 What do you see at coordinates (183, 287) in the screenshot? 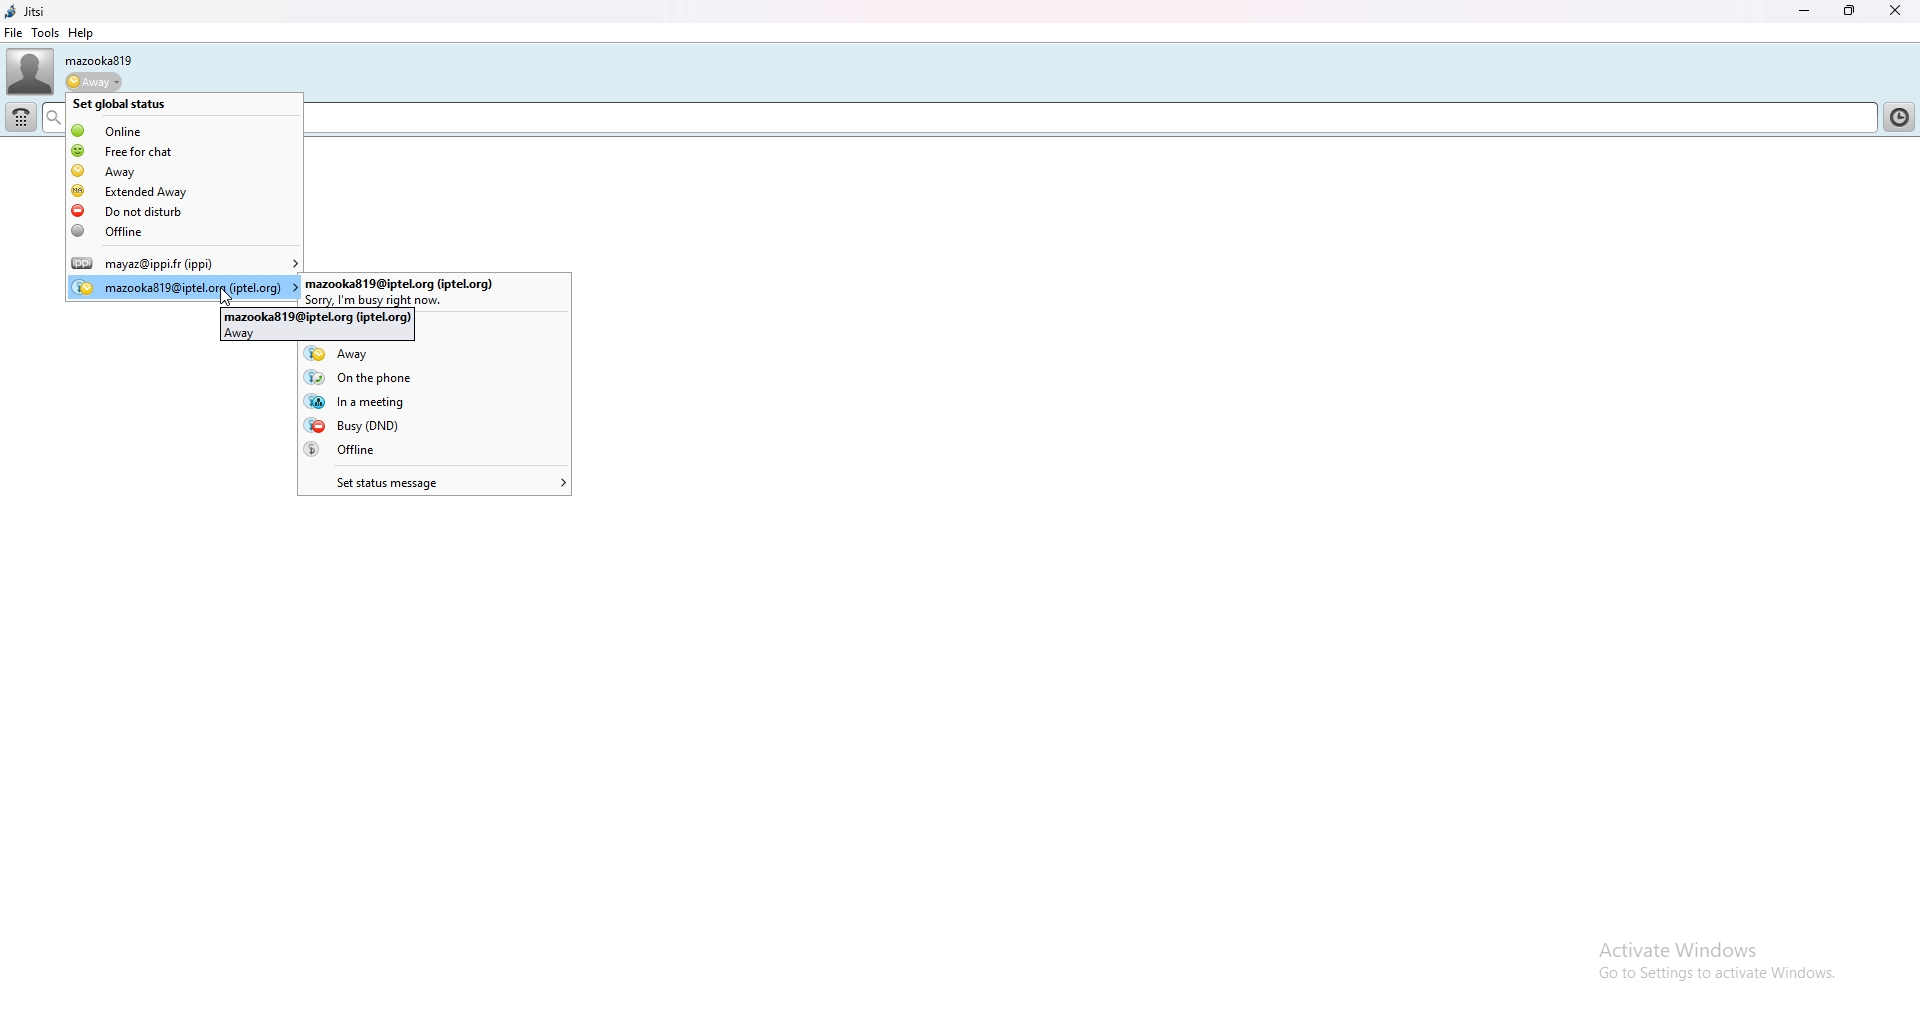
I see `user account` at bounding box center [183, 287].